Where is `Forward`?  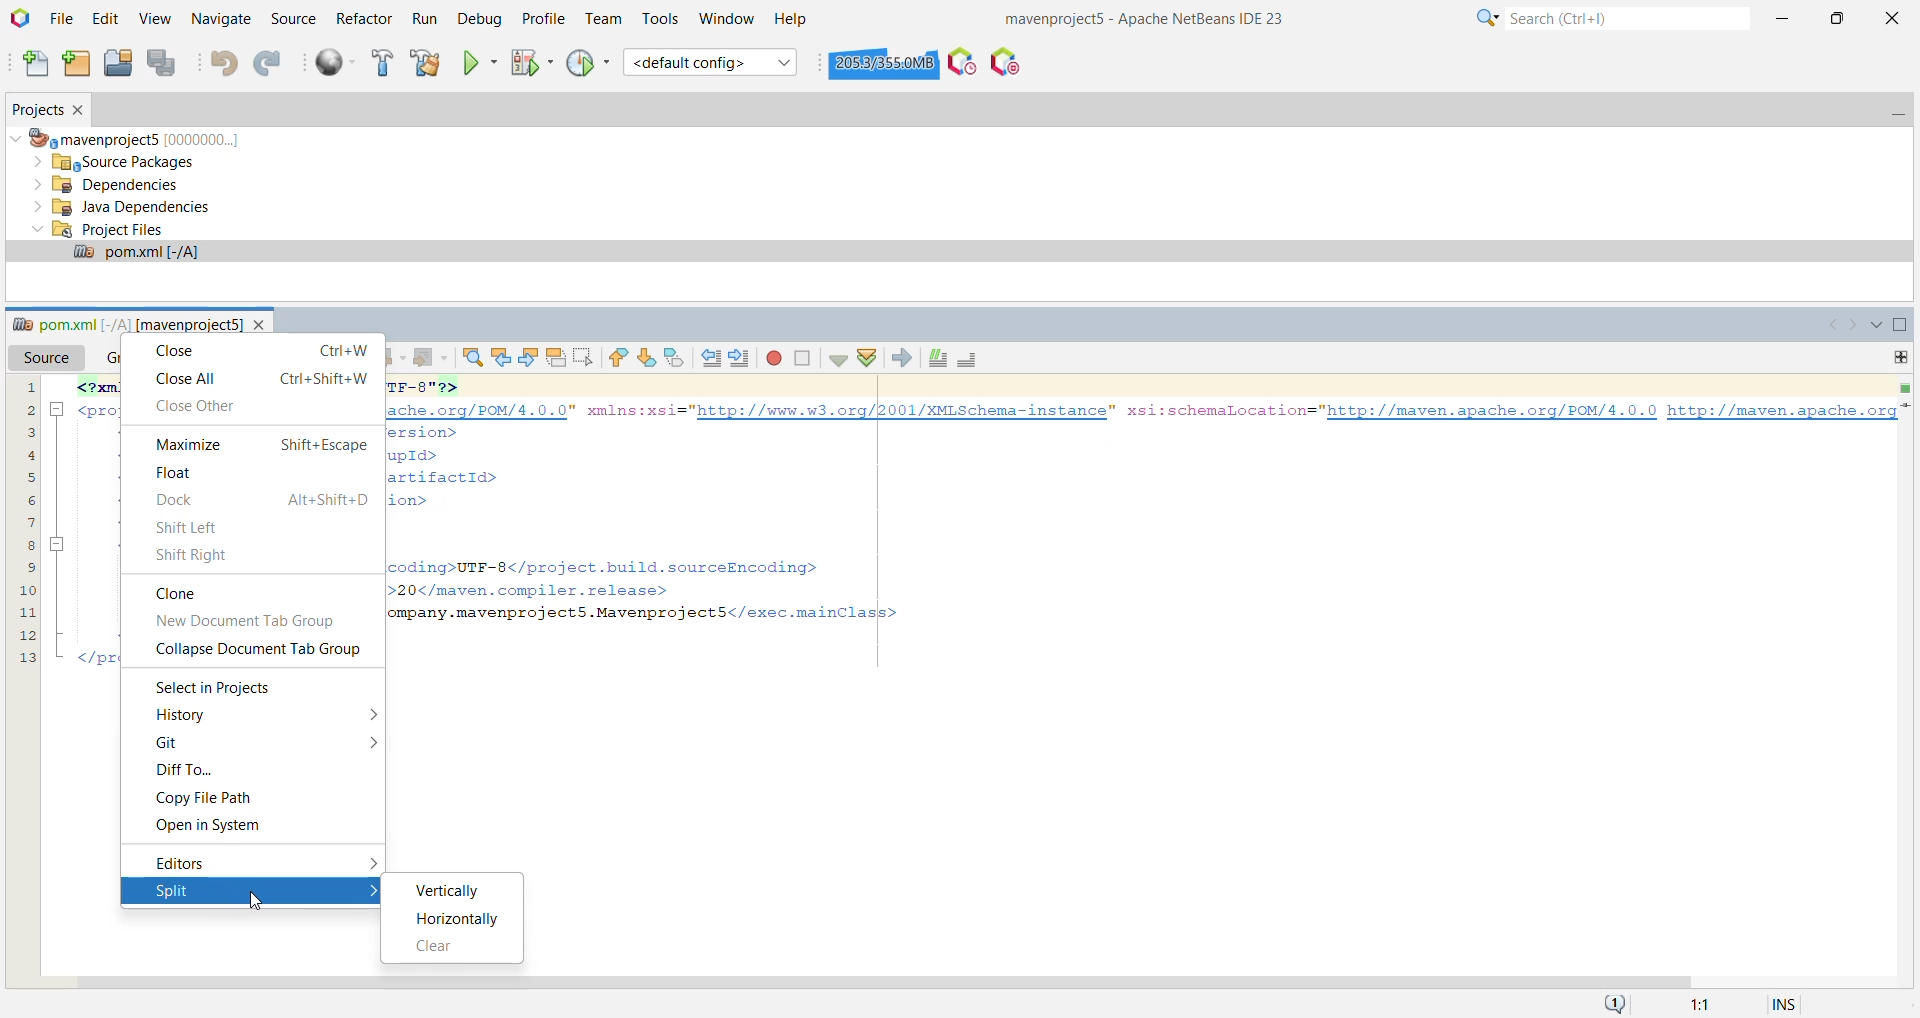 Forward is located at coordinates (430, 358).